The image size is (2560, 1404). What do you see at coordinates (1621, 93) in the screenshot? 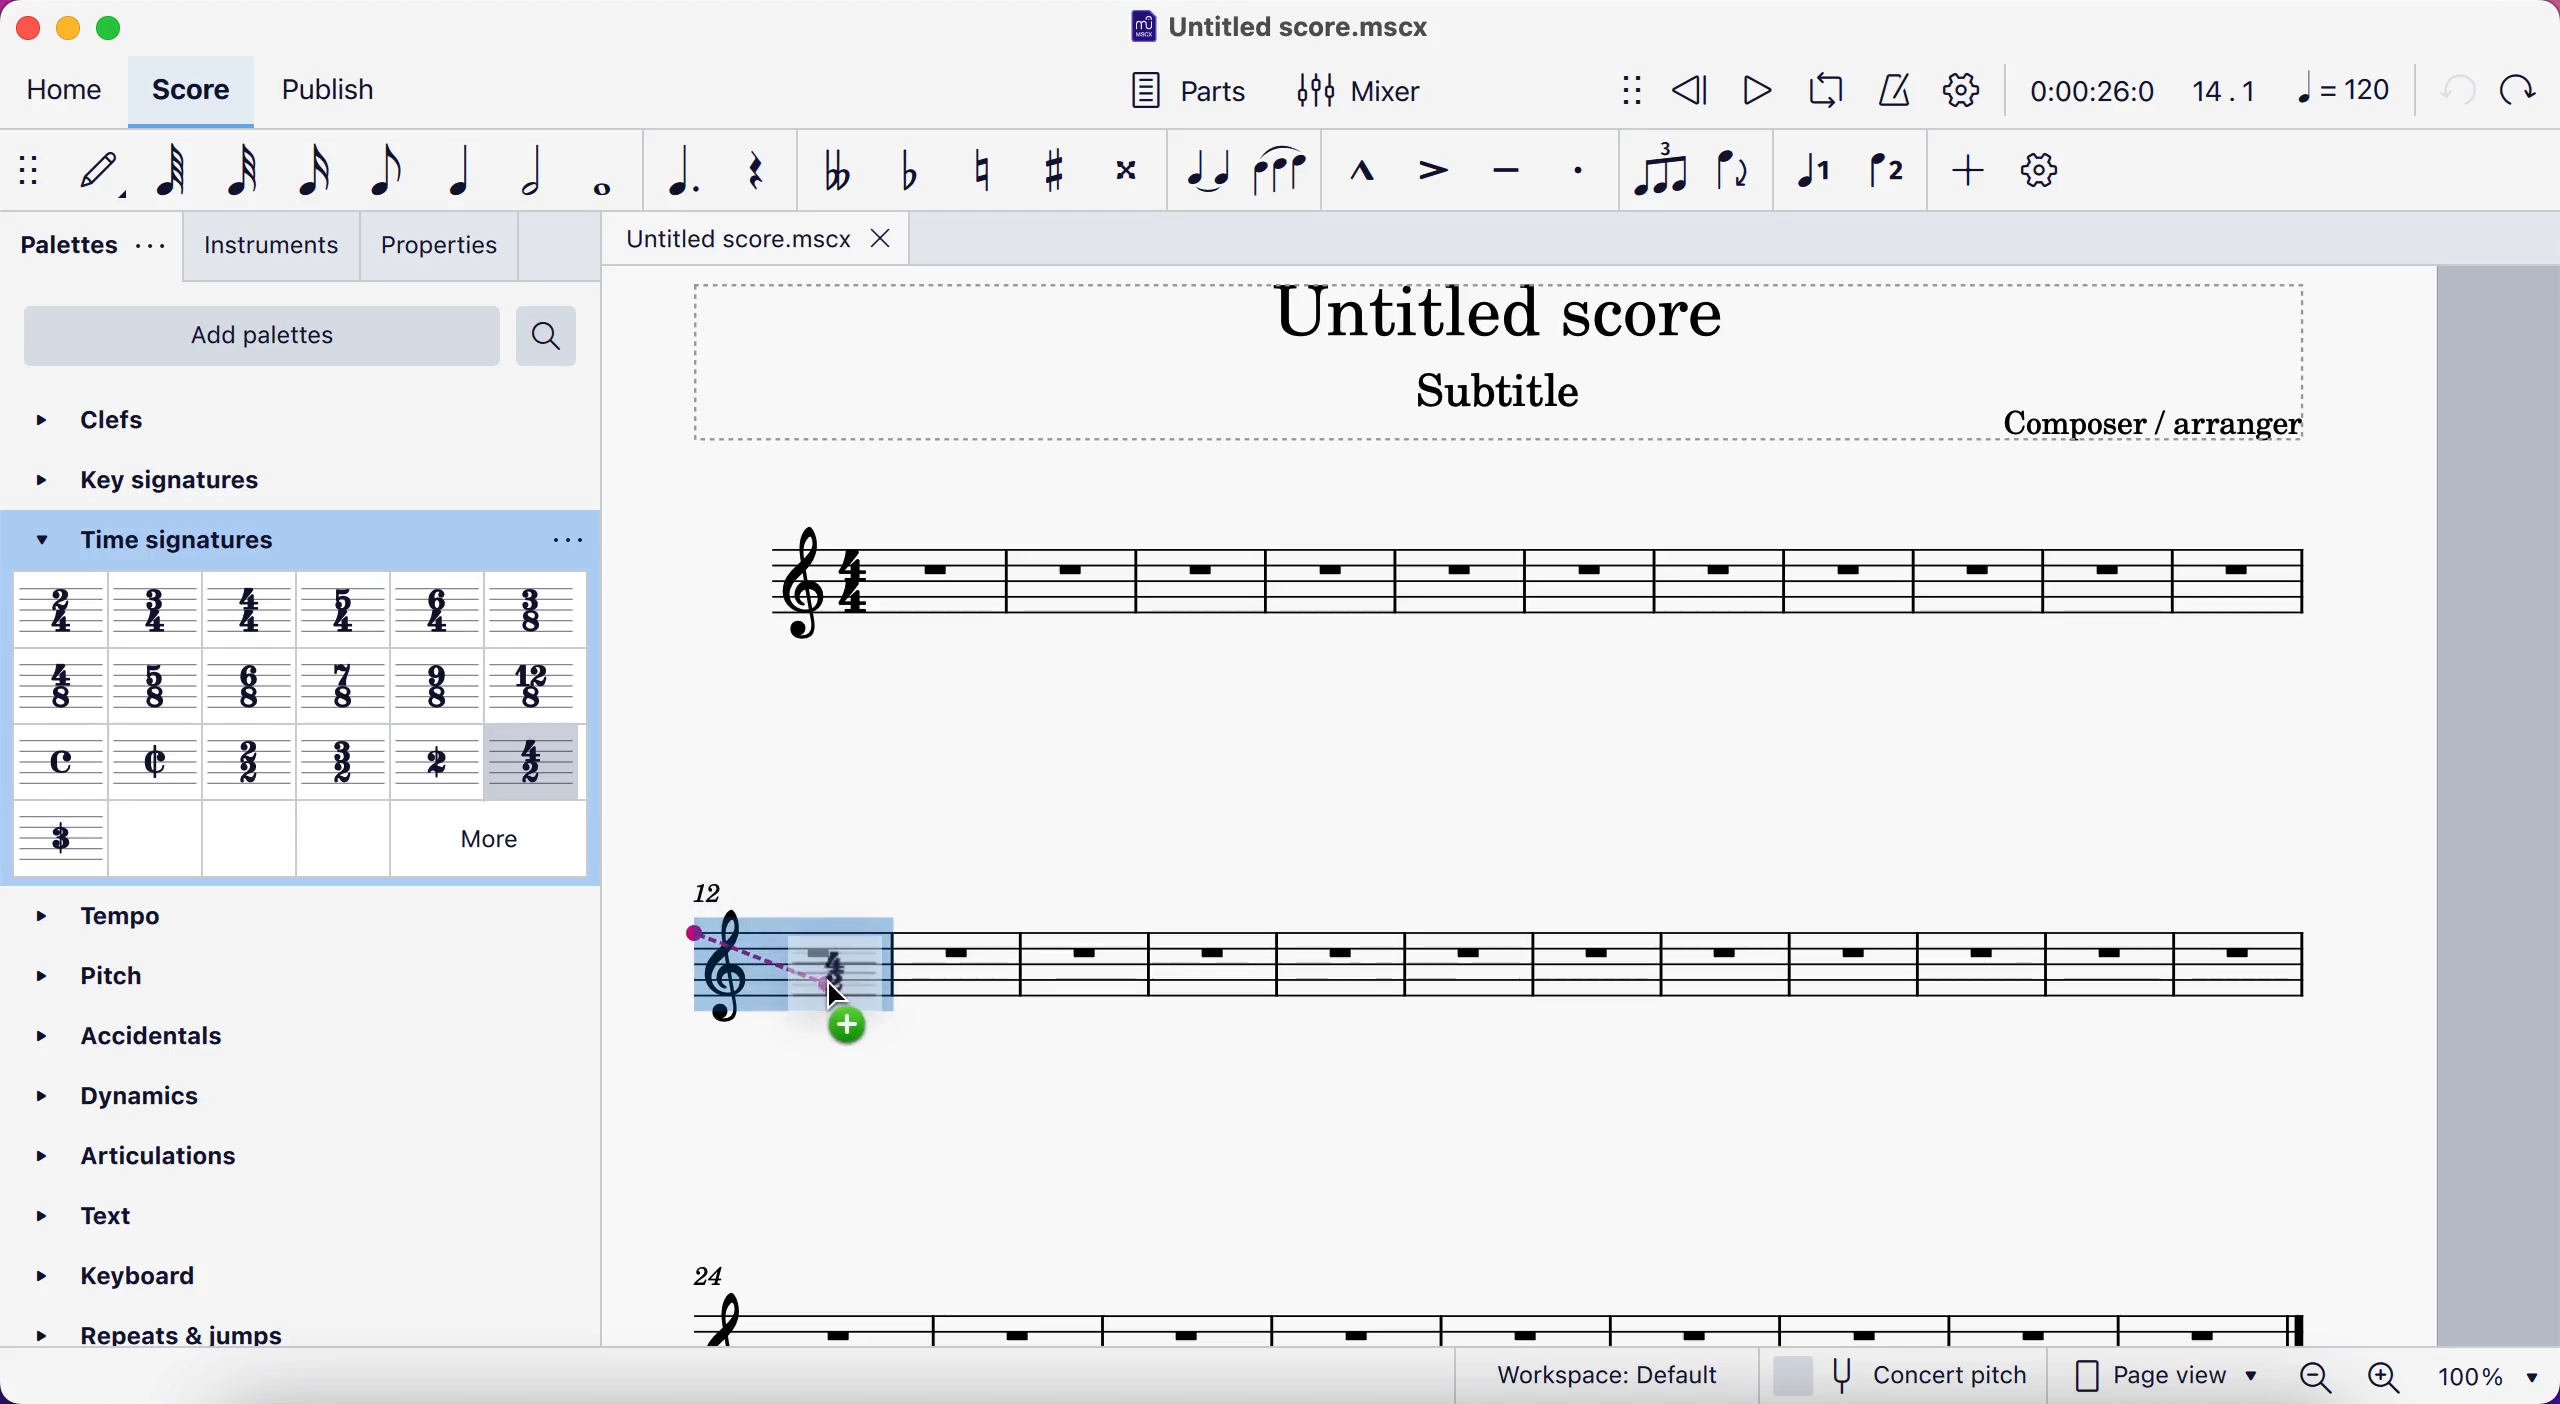
I see `show/hide` at bounding box center [1621, 93].